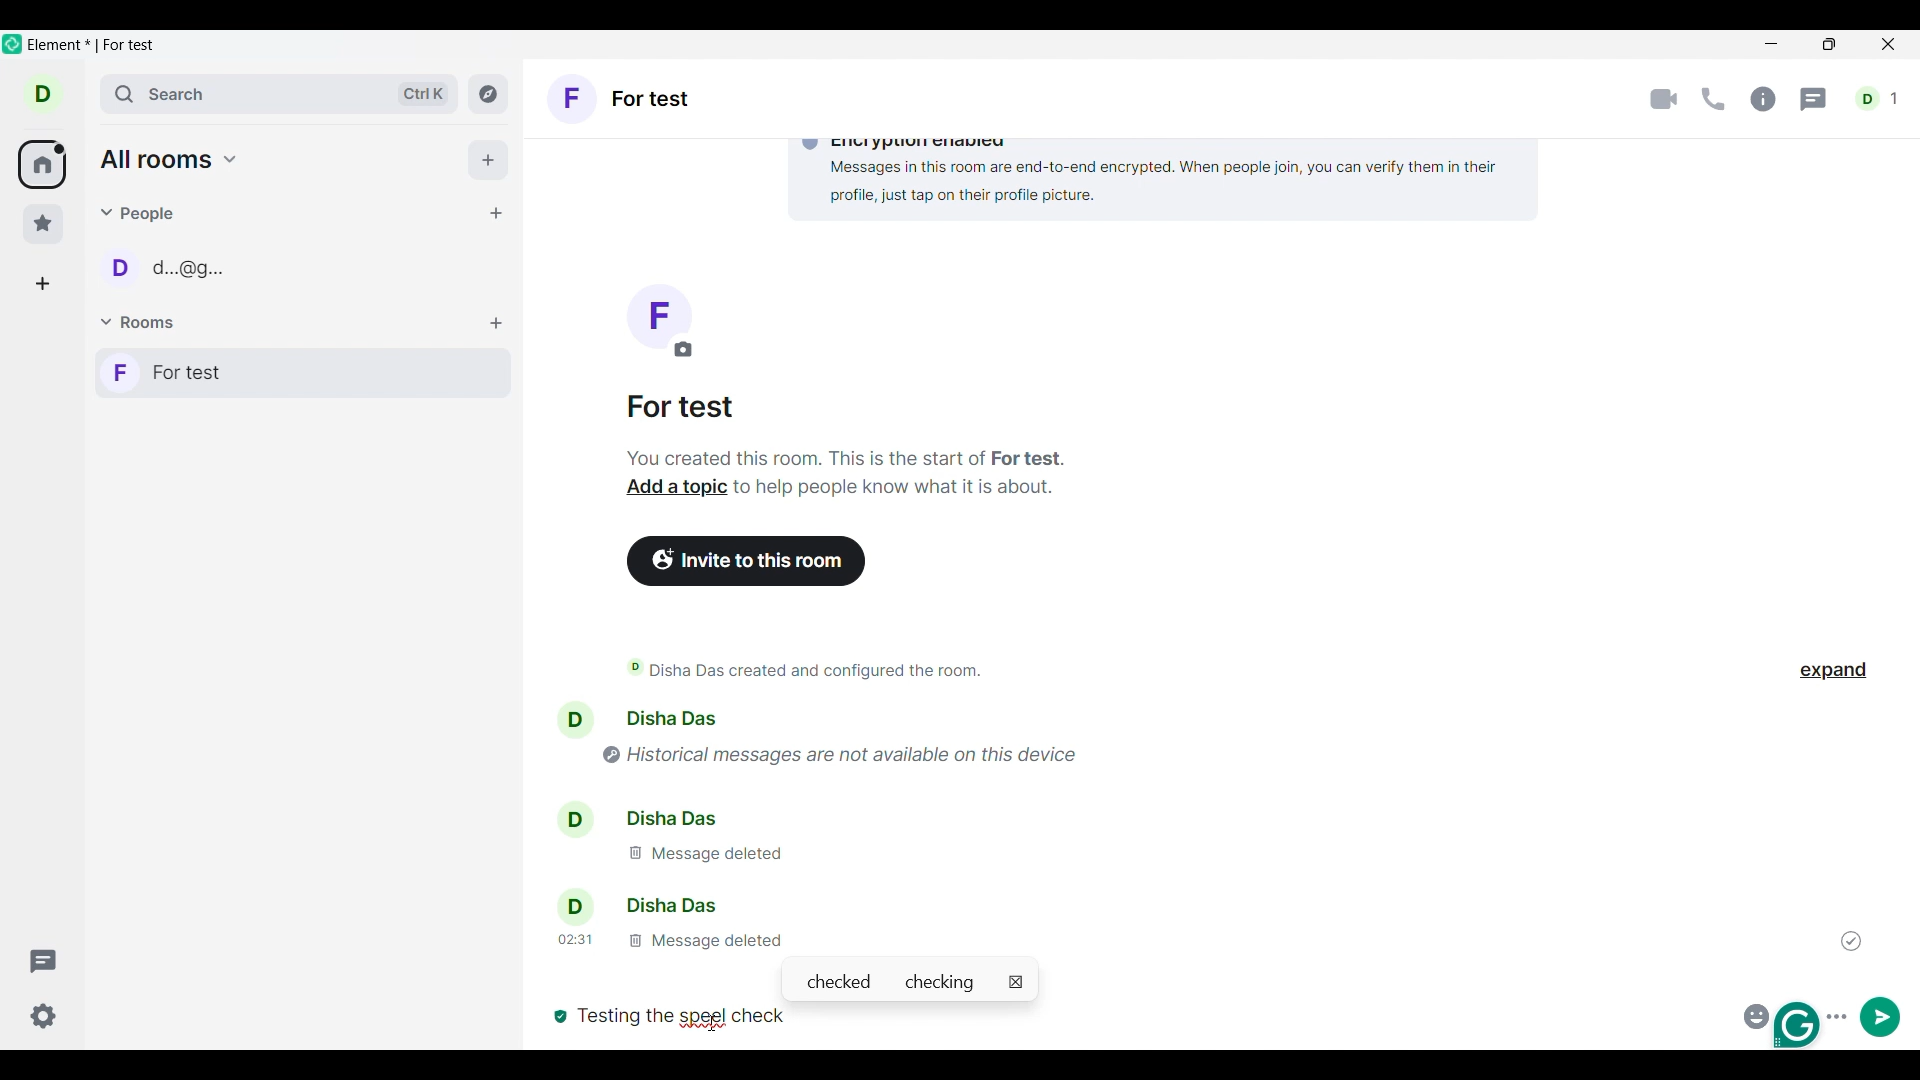 The height and width of the screenshot is (1080, 1920). Describe the element at coordinates (669, 490) in the screenshot. I see `add a topic` at that location.